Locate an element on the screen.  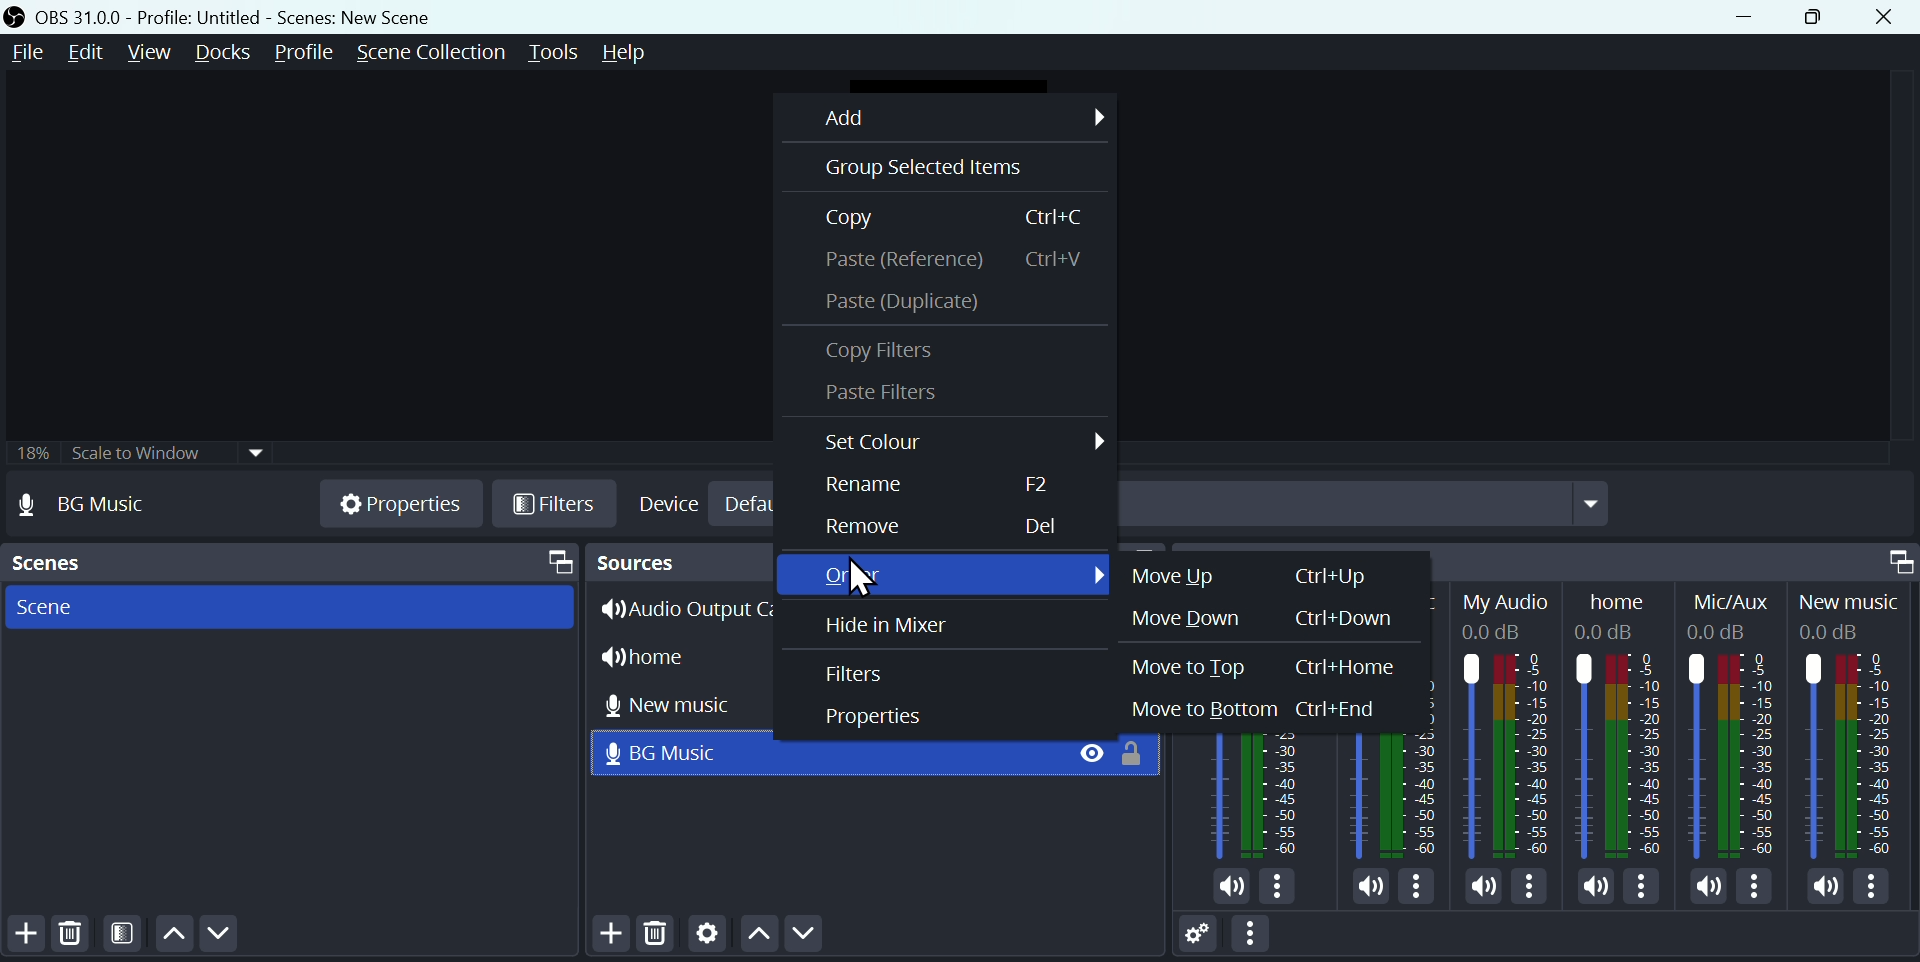
Paste duplicate is located at coordinates (928, 301).